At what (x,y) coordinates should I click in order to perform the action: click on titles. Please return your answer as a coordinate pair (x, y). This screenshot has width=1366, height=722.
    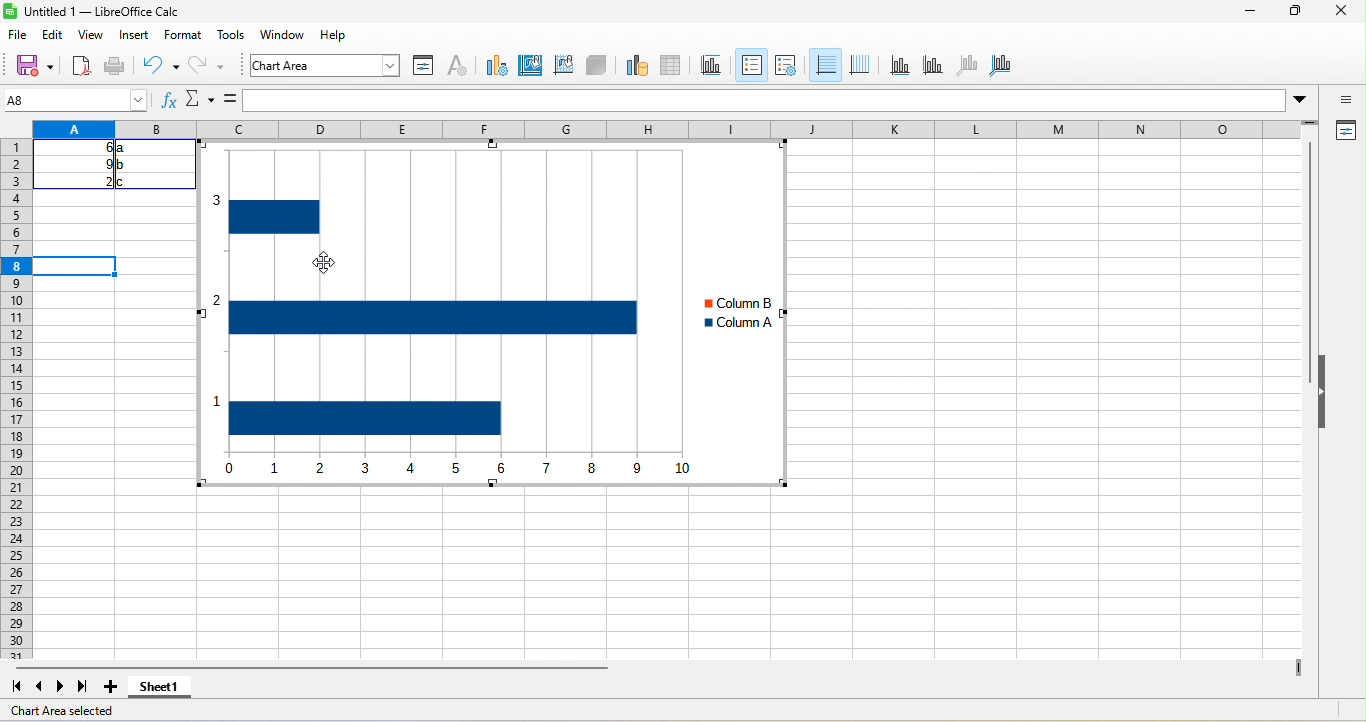
    Looking at the image, I should click on (750, 64).